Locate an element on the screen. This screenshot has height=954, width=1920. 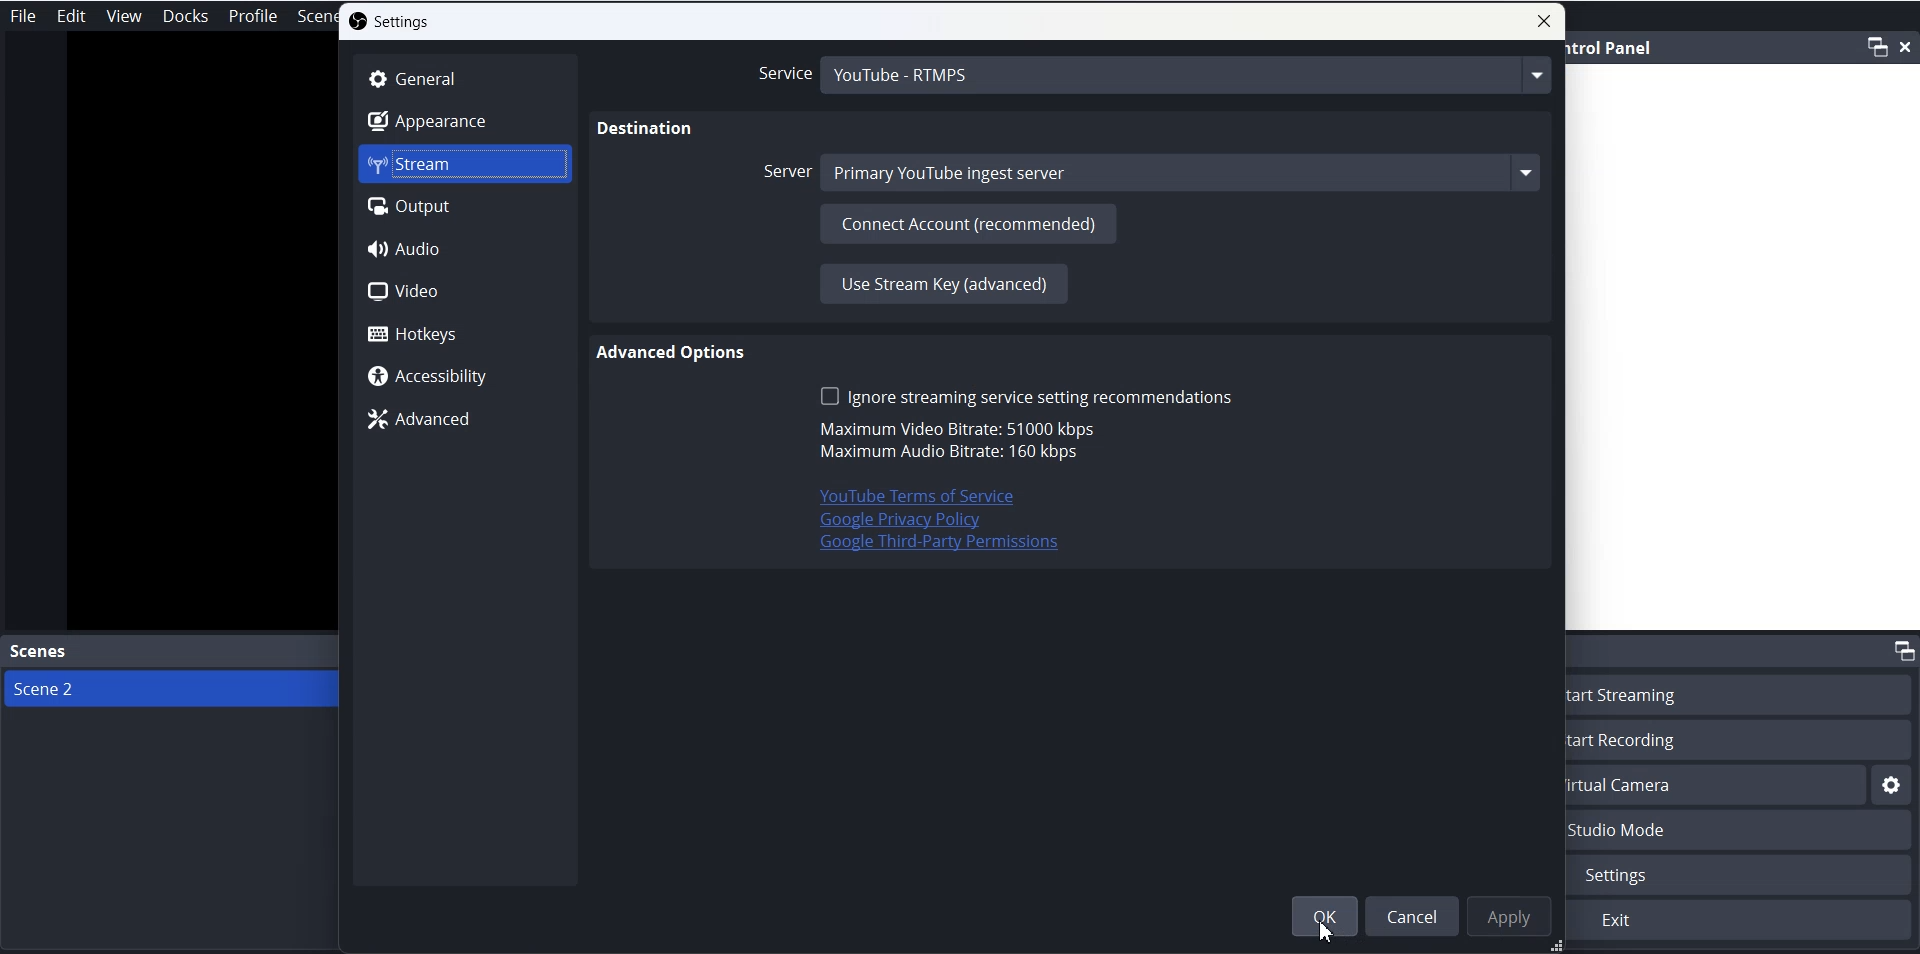
close is located at coordinates (1908, 45).